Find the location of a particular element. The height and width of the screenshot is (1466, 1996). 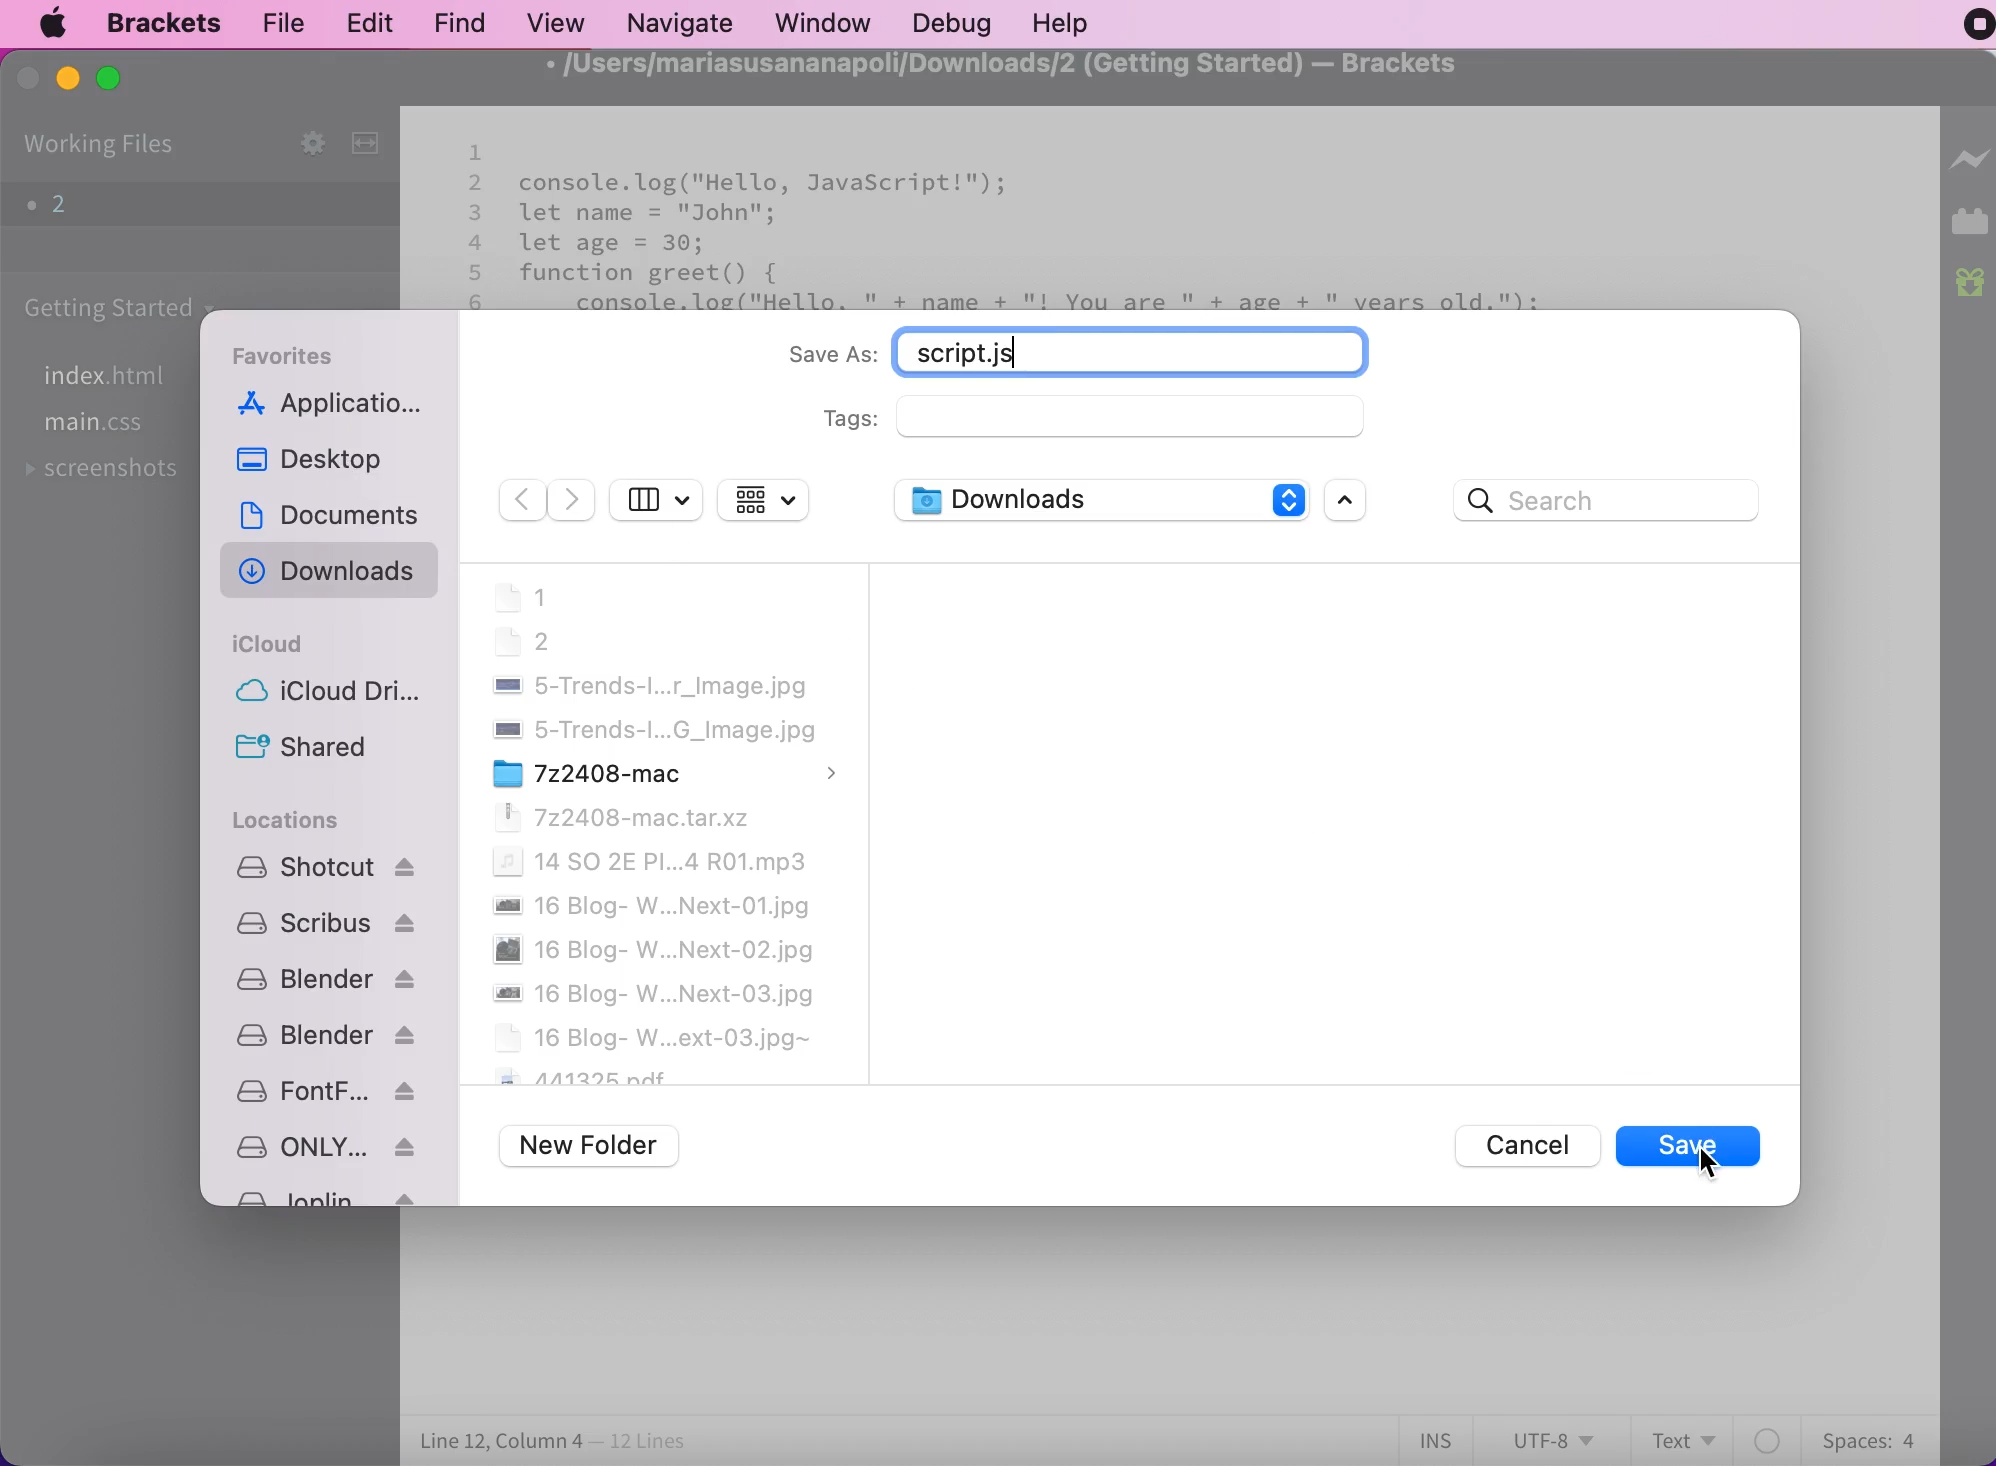

help is located at coordinates (1064, 24).